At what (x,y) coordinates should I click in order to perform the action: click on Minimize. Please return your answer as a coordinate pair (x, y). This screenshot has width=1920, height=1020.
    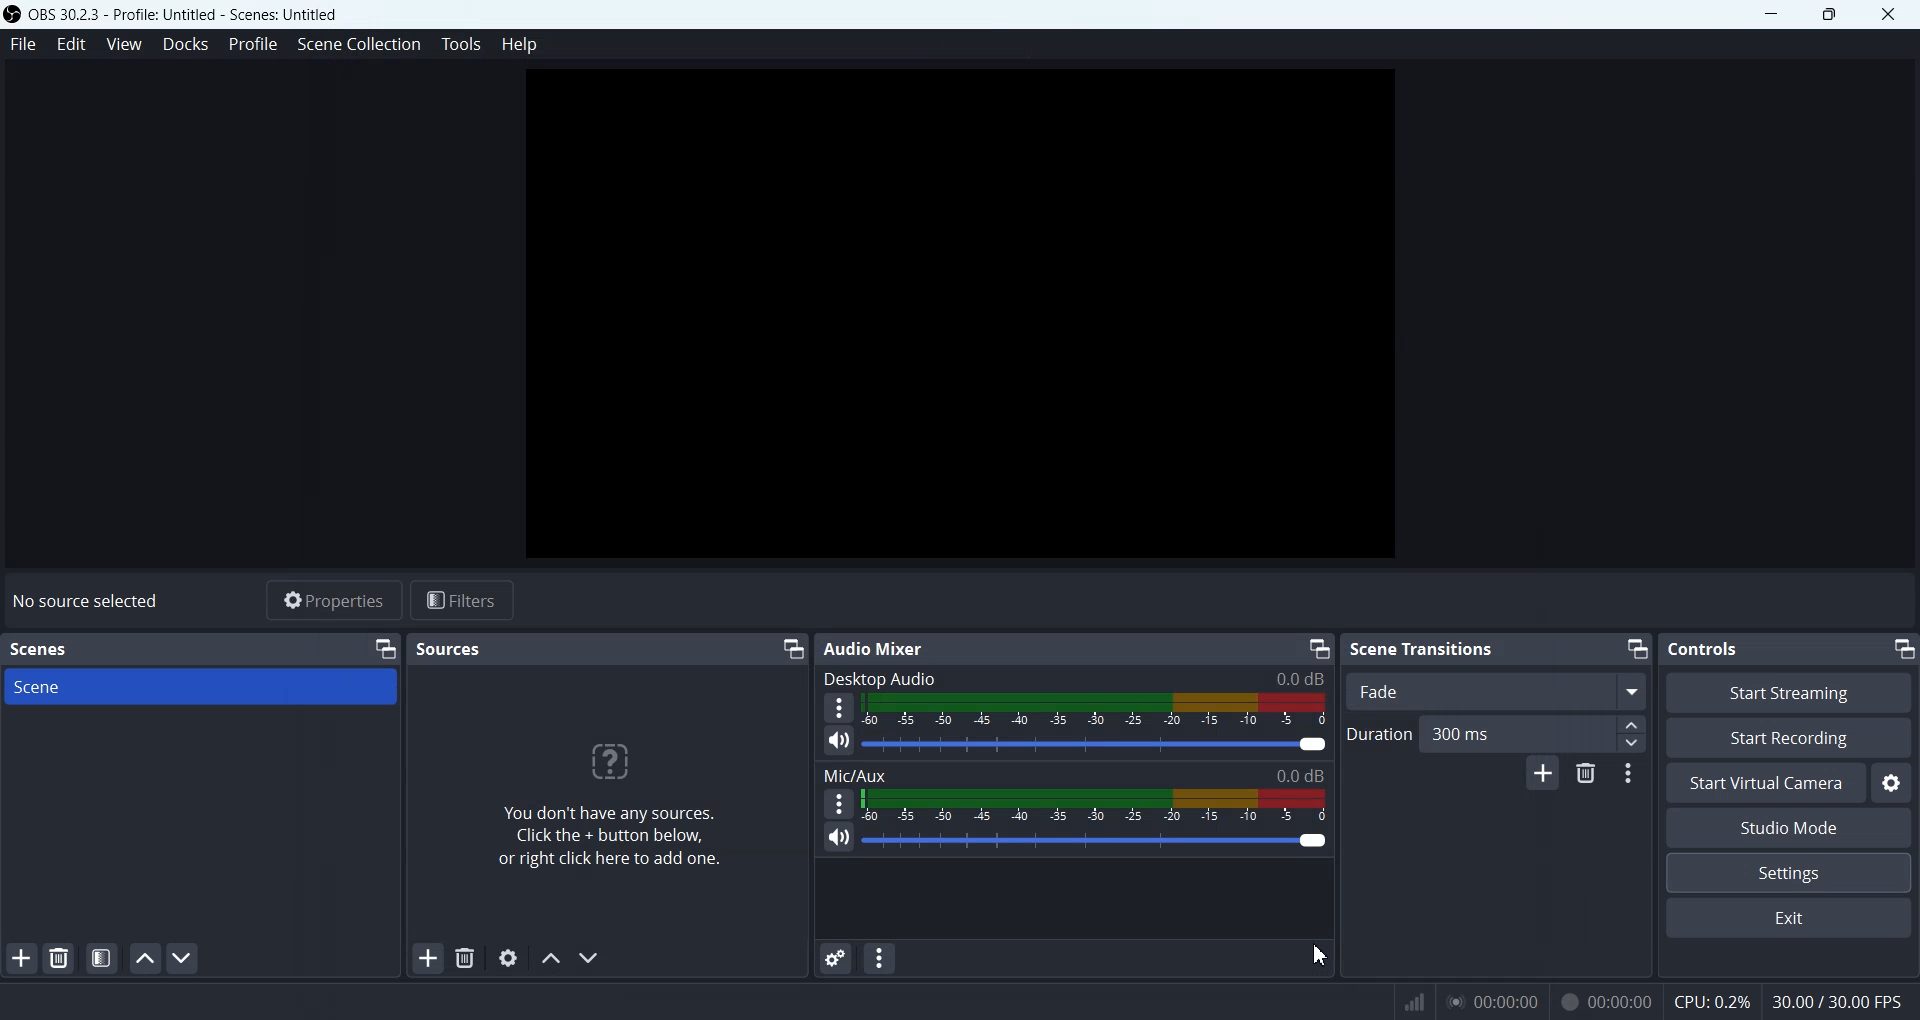
    Looking at the image, I should click on (1635, 649).